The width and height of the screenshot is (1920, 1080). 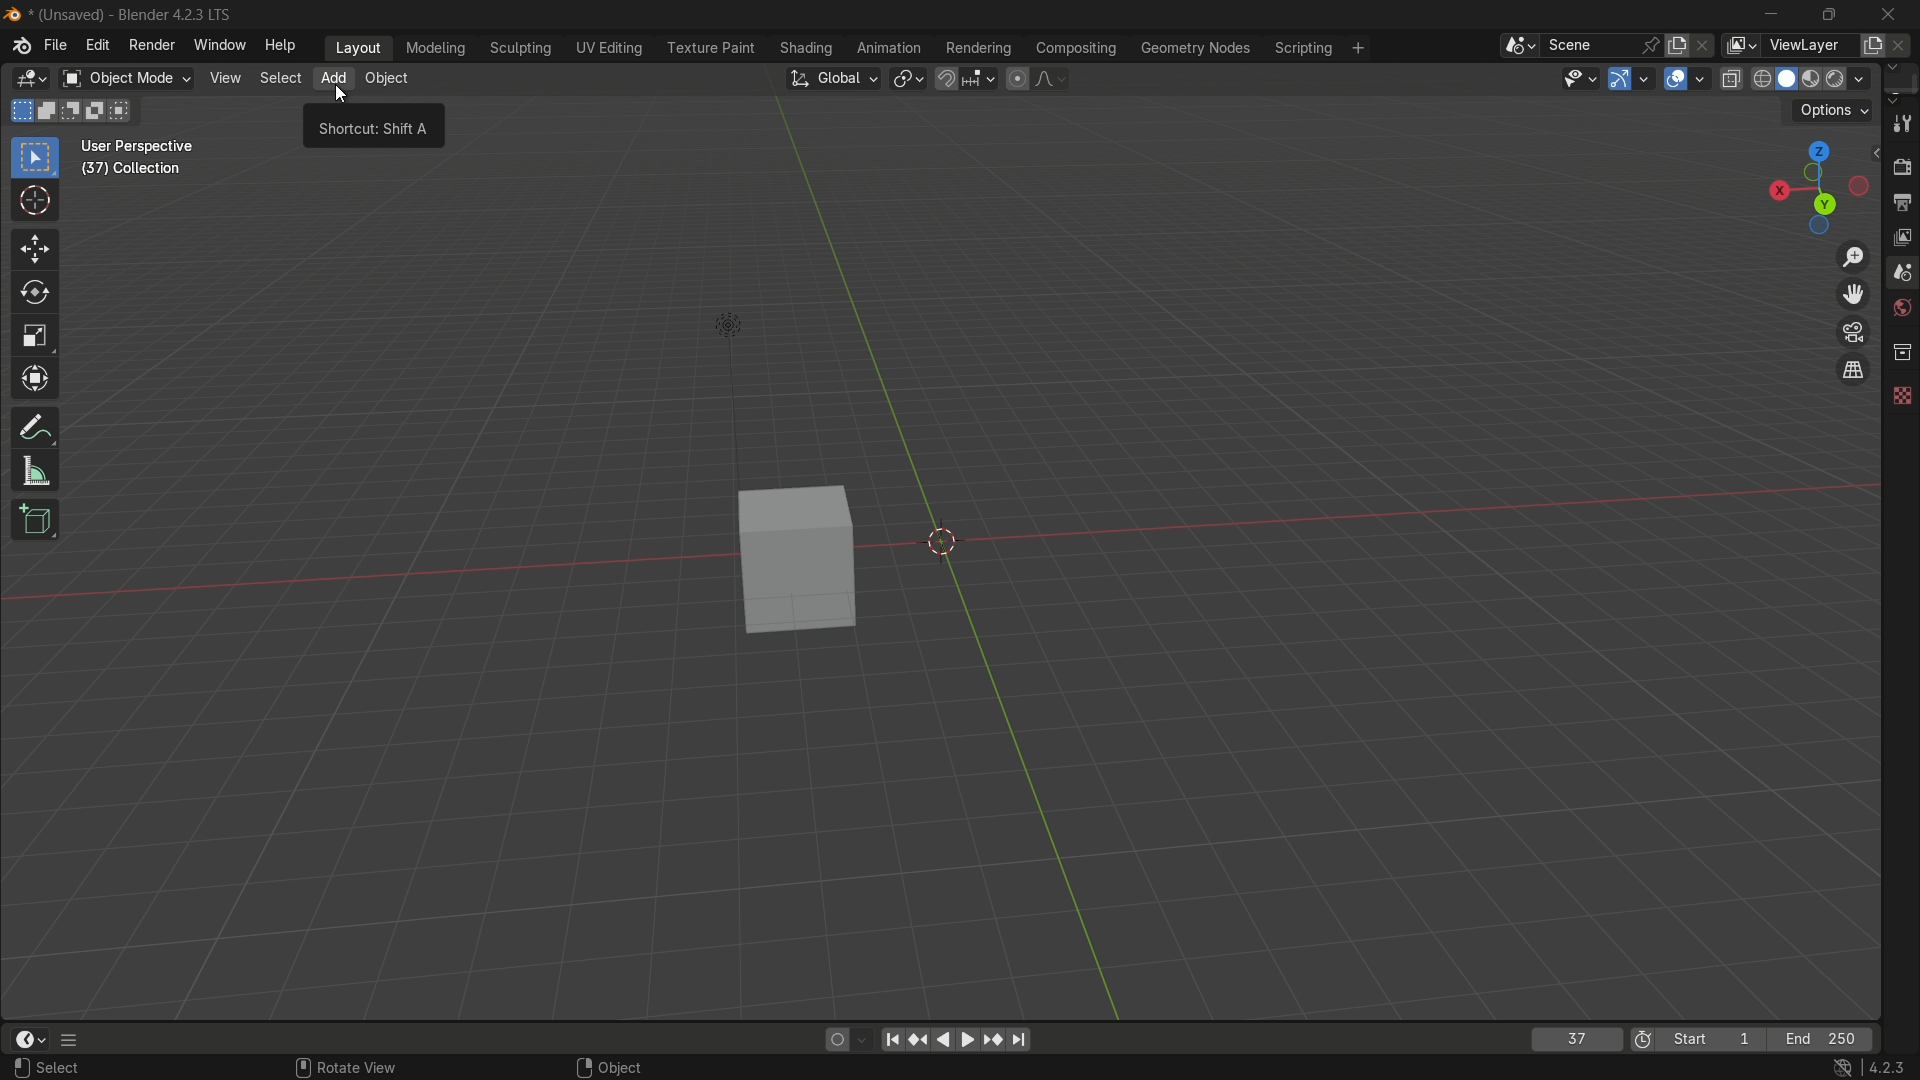 I want to click on render, so click(x=1901, y=162).